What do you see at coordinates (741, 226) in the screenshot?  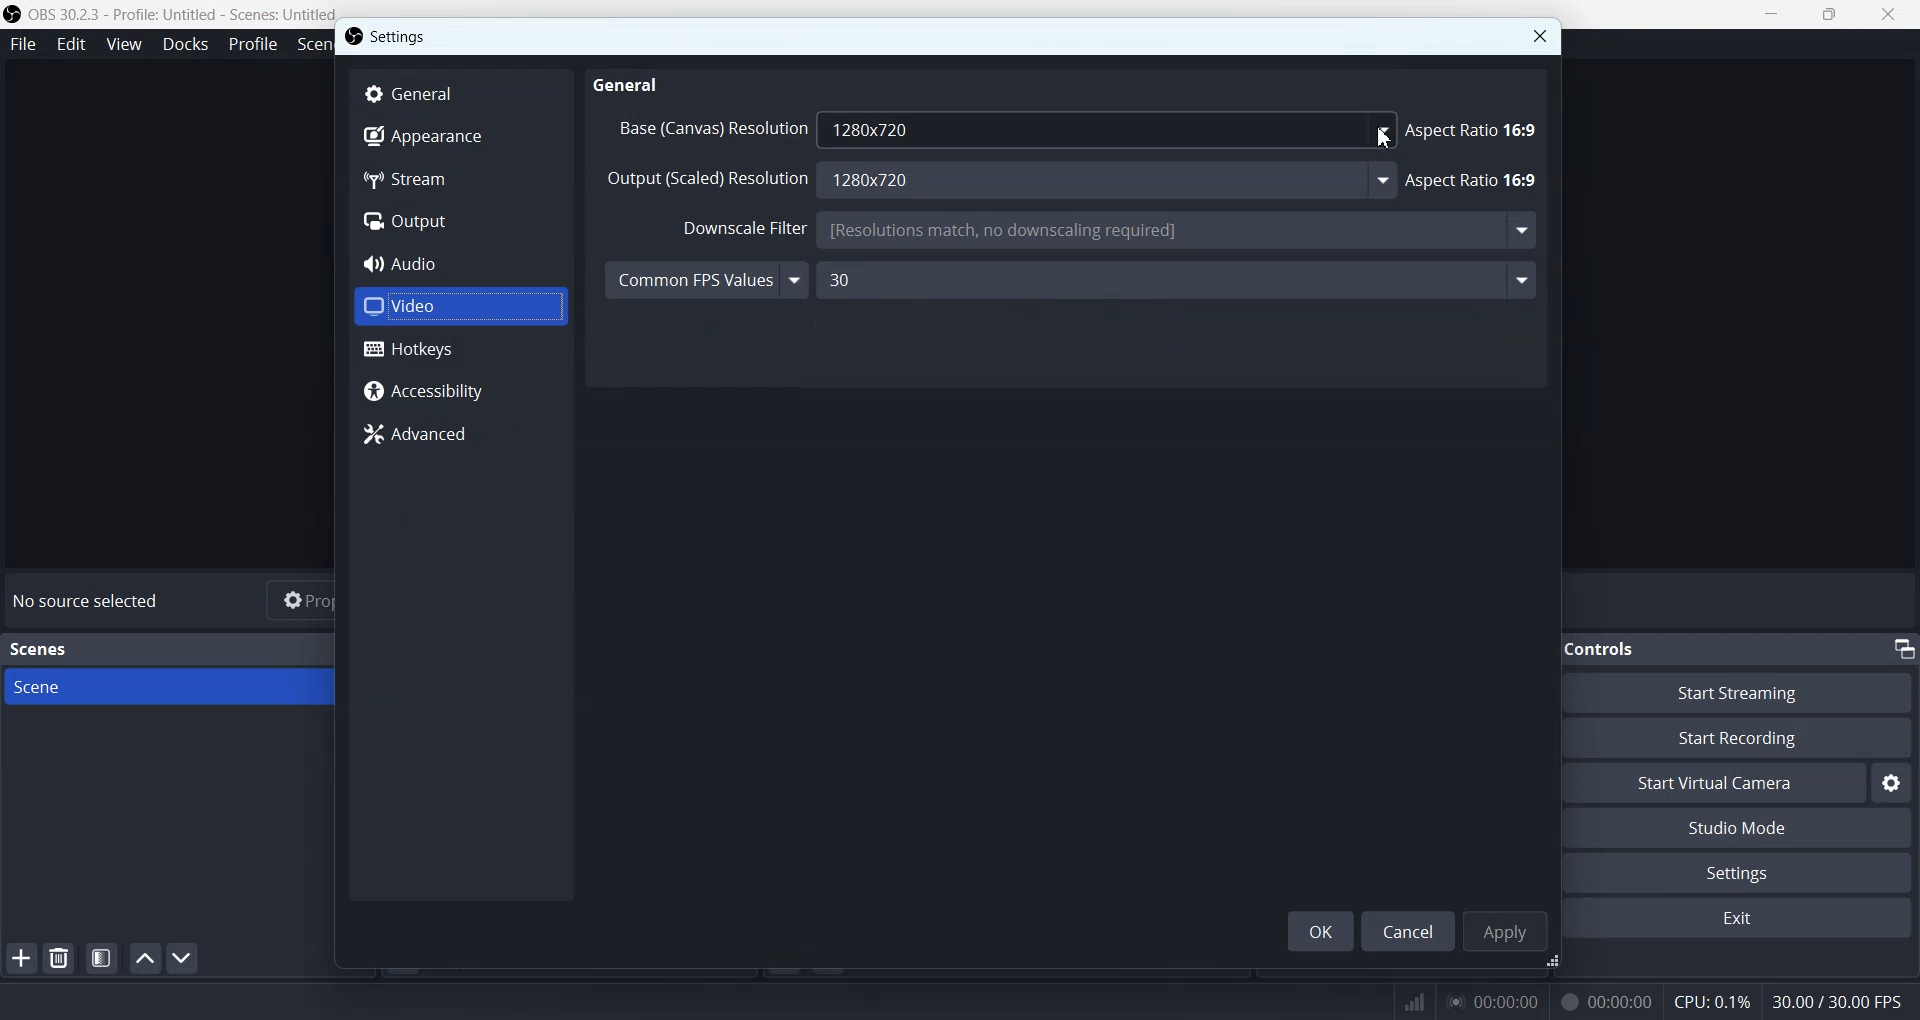 I see `filter` at bounding box center [741, 226].